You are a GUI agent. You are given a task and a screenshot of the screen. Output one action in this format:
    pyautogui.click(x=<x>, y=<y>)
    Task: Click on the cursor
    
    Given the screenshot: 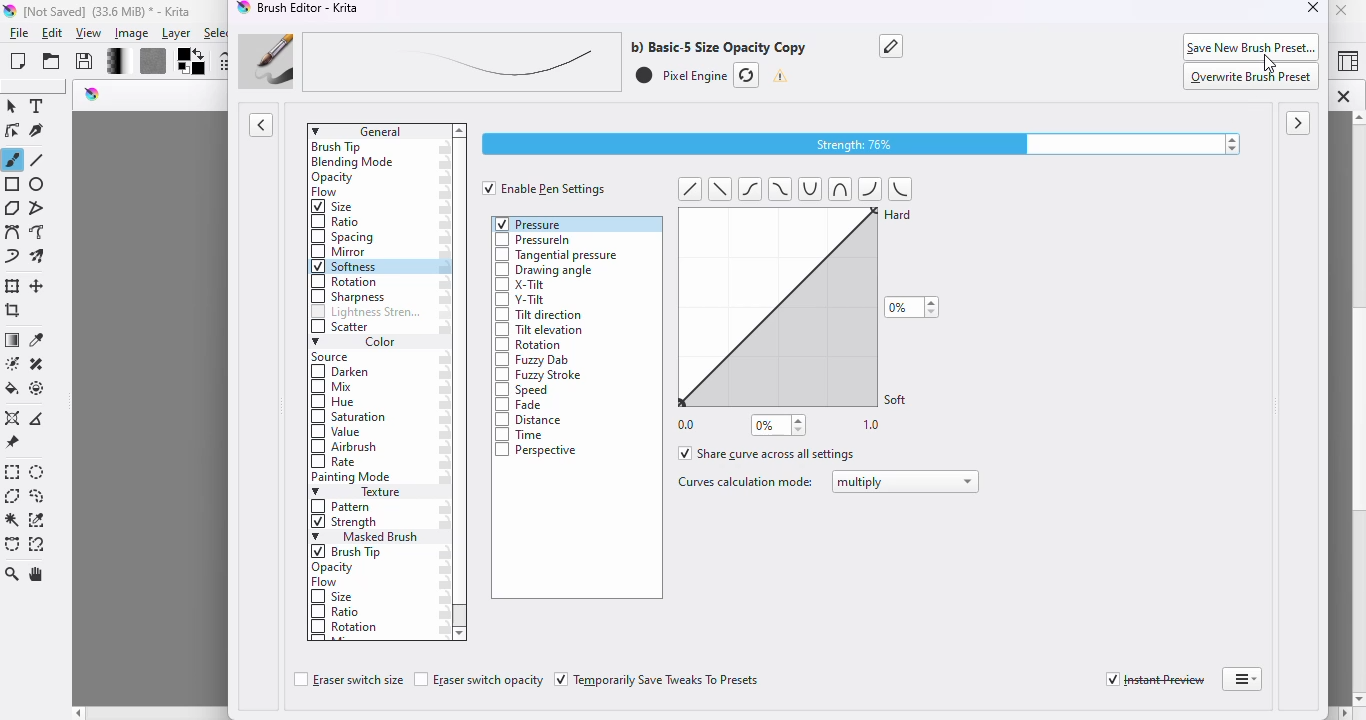 What is the action you would take?
    pyautogui.click(x=1265, y=63)
    